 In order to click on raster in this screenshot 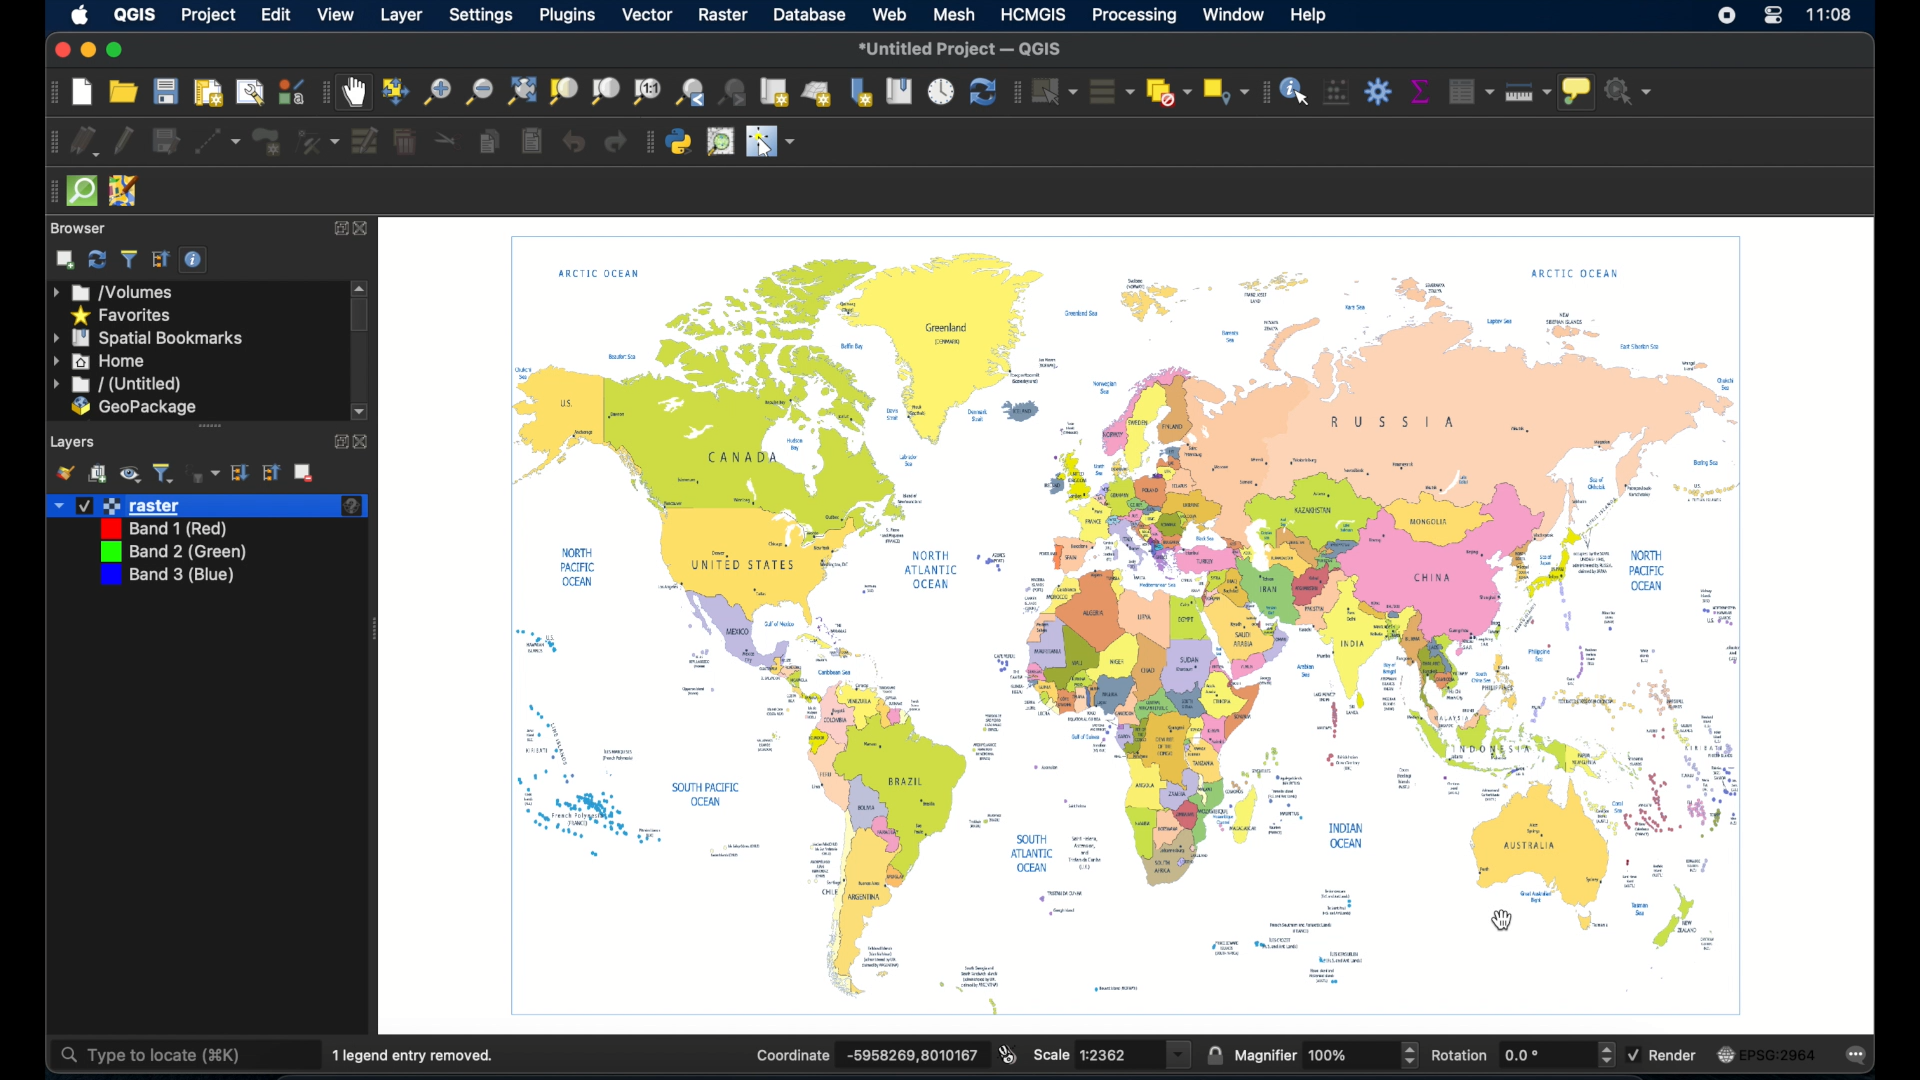, I will do `click(143, 505)`.